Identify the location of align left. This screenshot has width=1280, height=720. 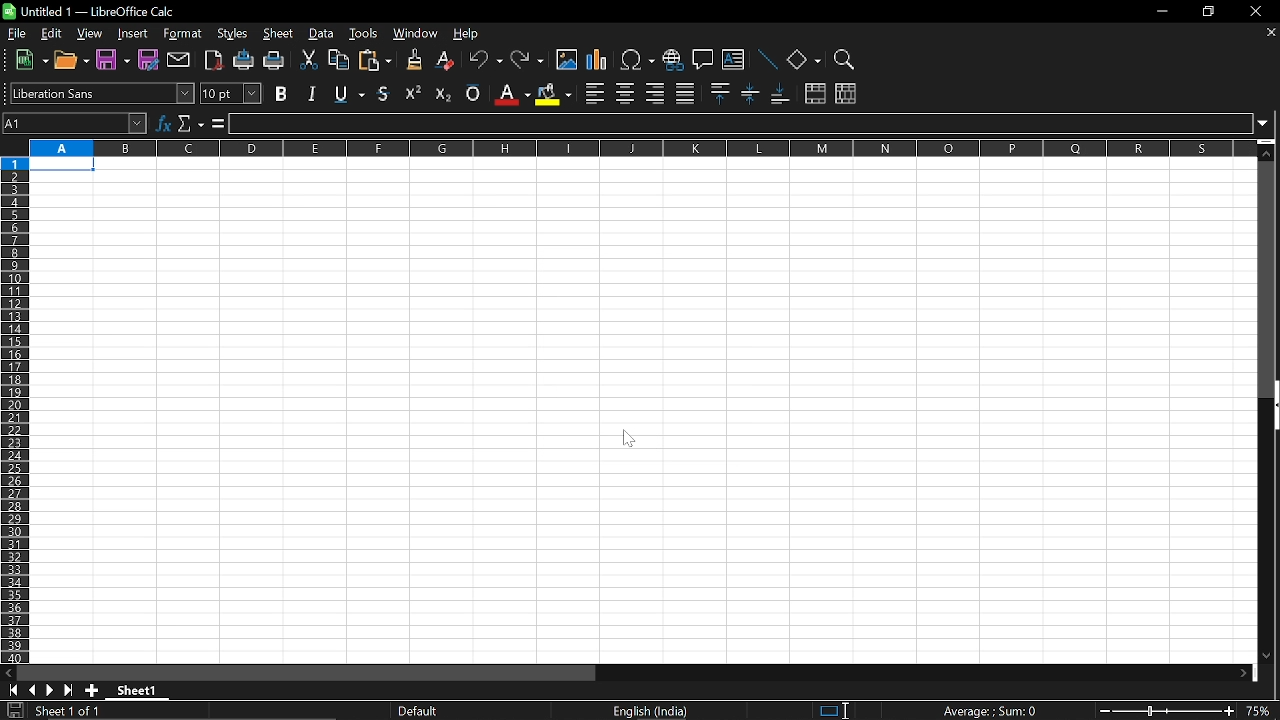
(595, 94).